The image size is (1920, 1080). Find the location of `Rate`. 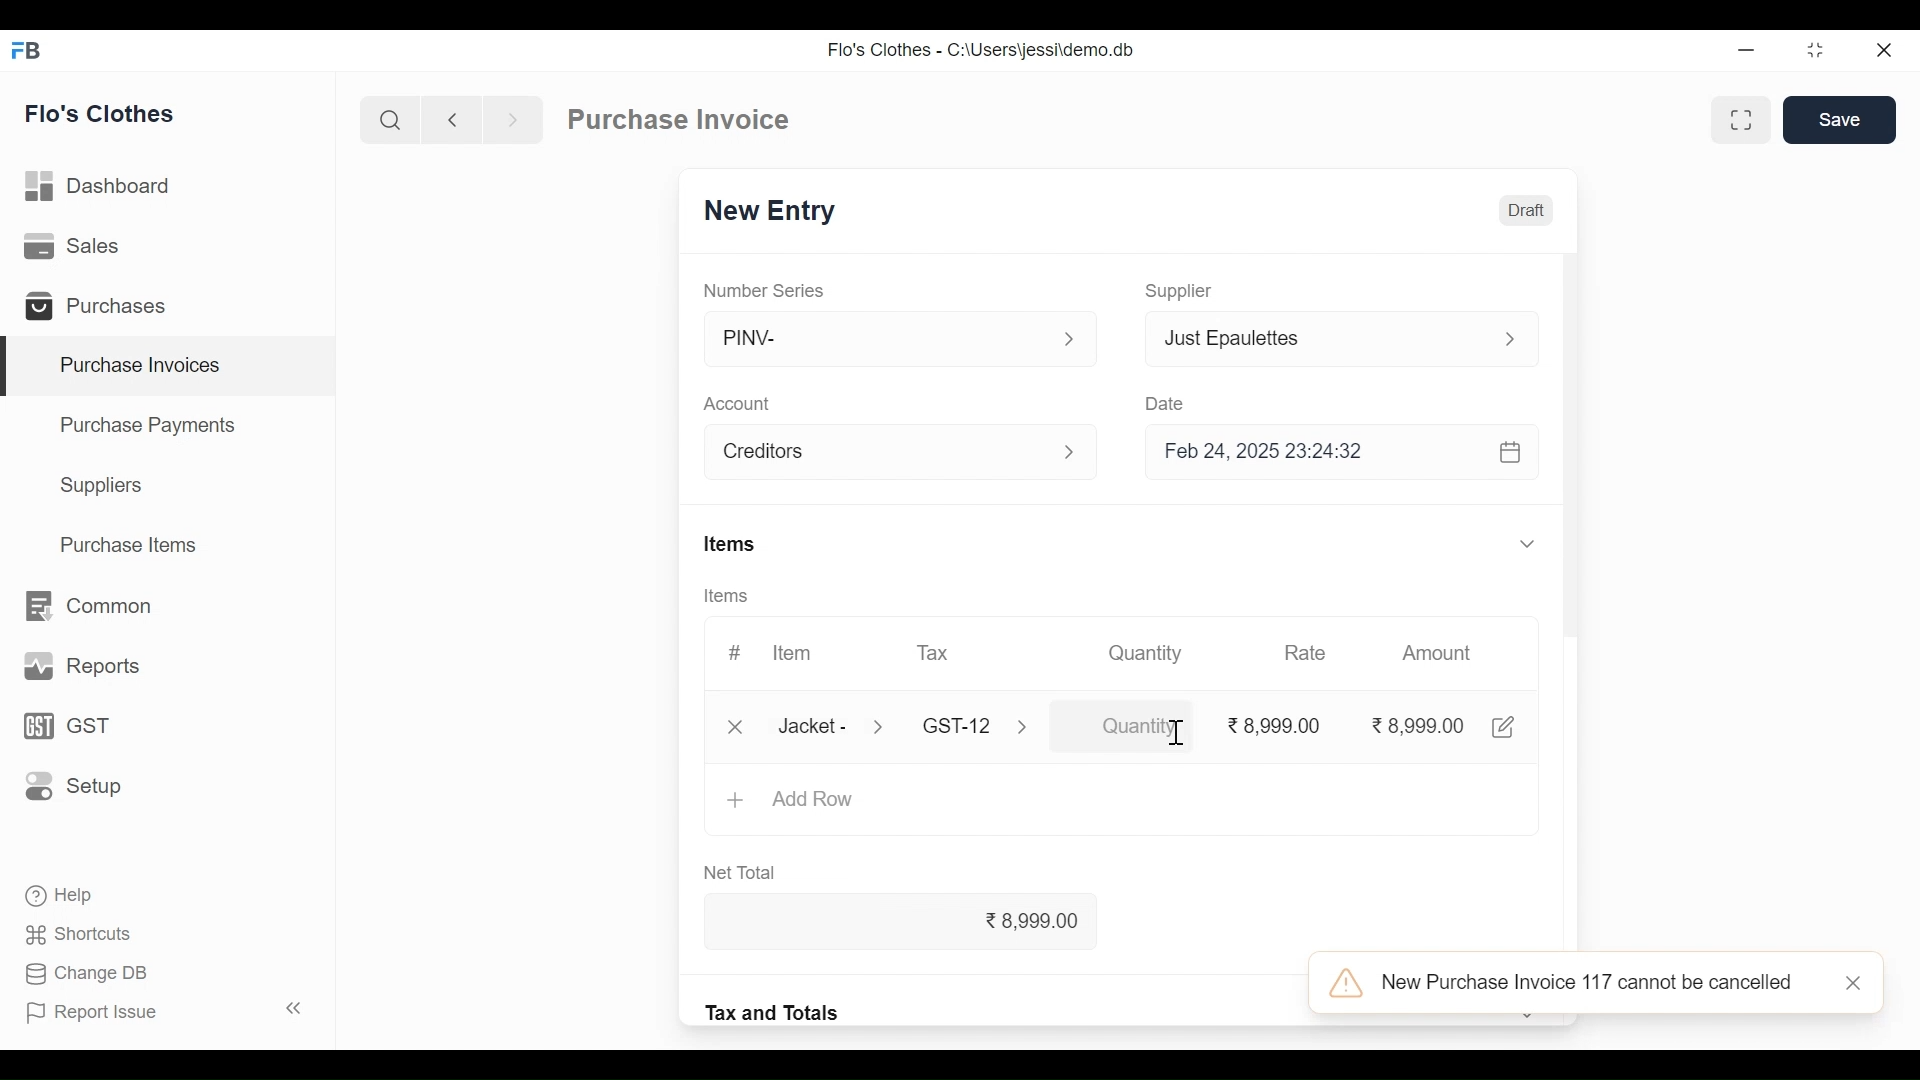

Rate is located at coordinates (1303, 653).